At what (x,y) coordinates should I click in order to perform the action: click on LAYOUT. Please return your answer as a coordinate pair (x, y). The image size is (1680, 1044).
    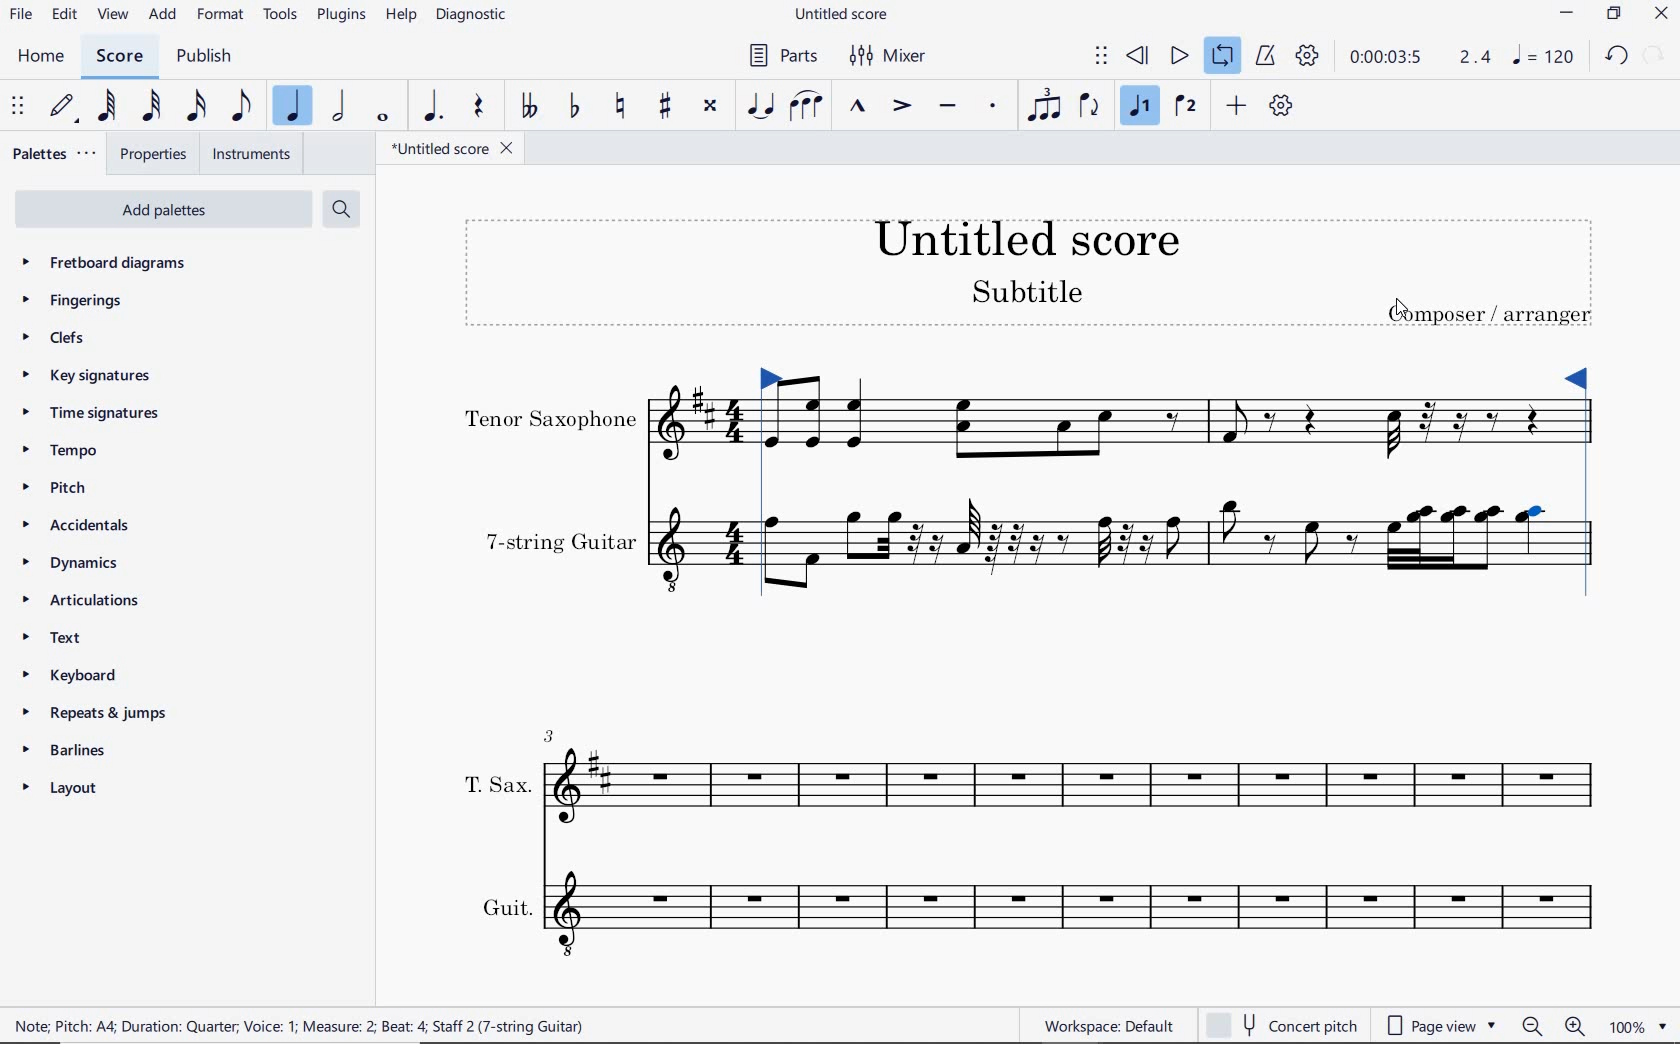
    Looking at the image, I should click on (59, 790).